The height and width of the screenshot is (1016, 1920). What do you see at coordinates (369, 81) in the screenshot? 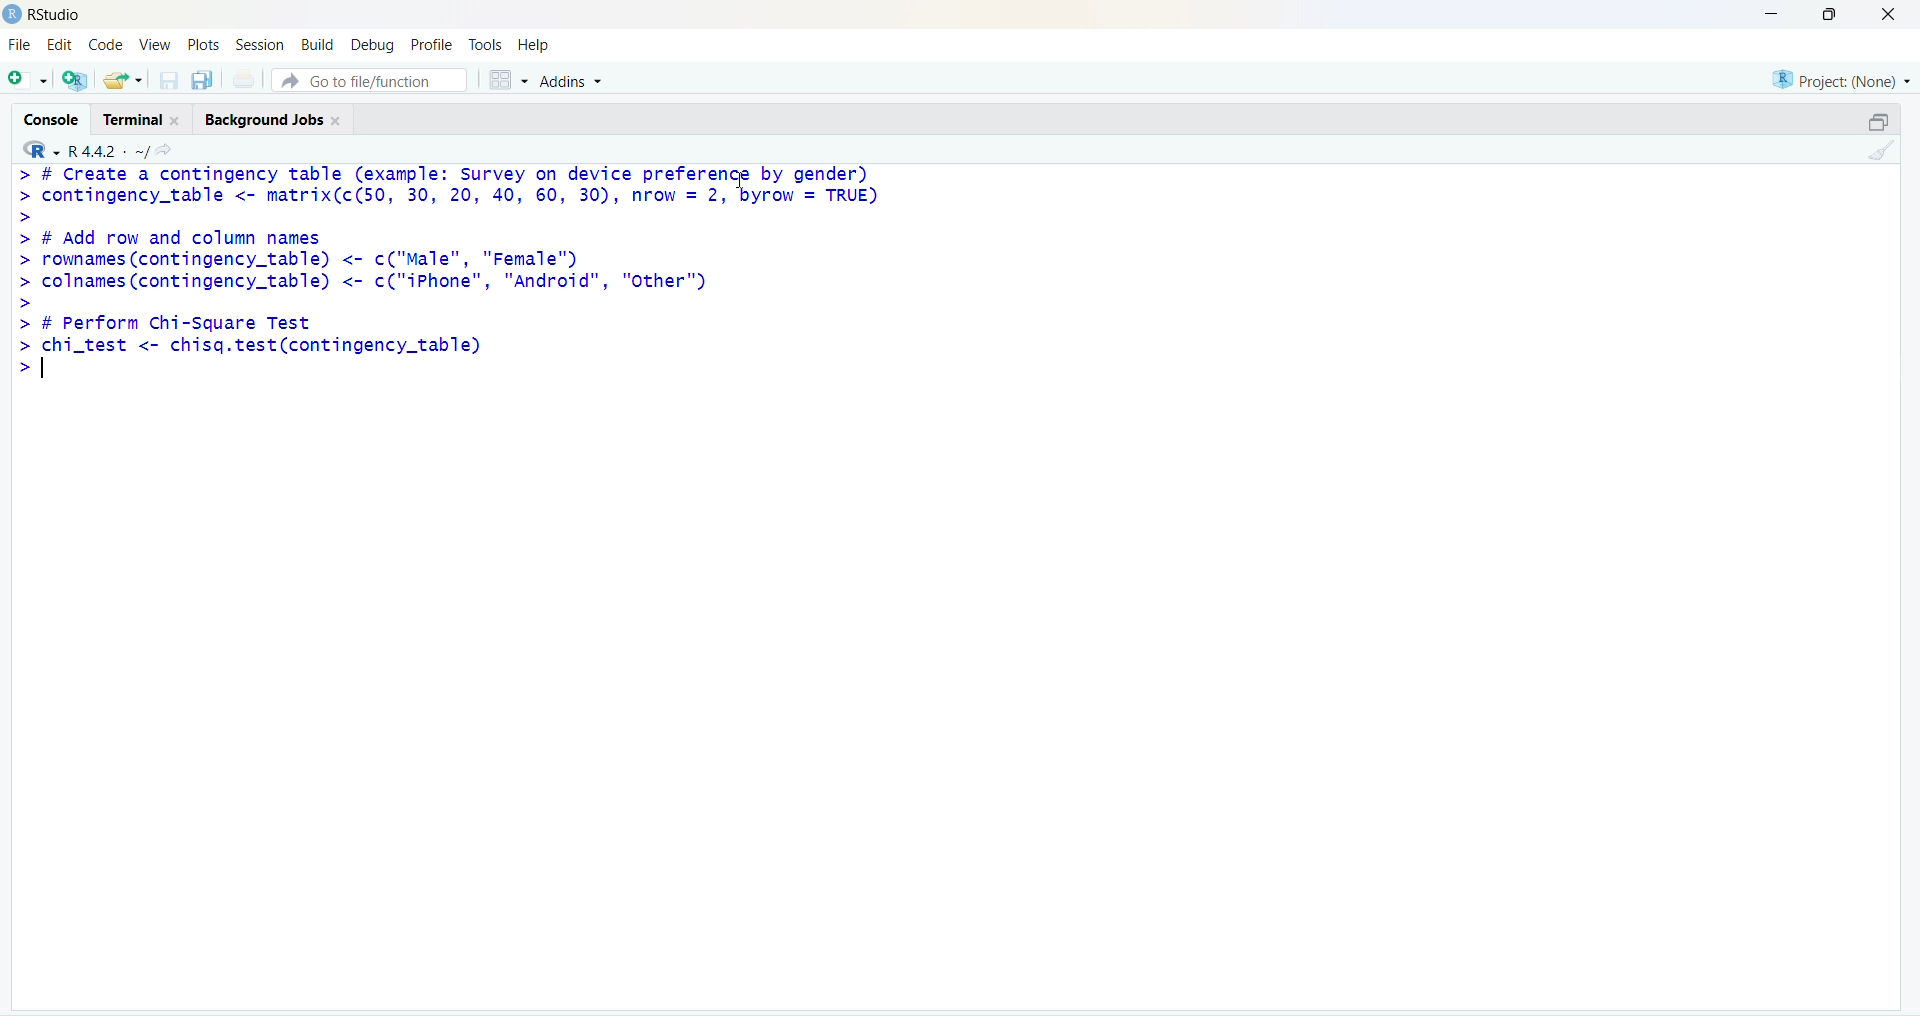
I see `go to file/function` at bounding box center [369, 81].